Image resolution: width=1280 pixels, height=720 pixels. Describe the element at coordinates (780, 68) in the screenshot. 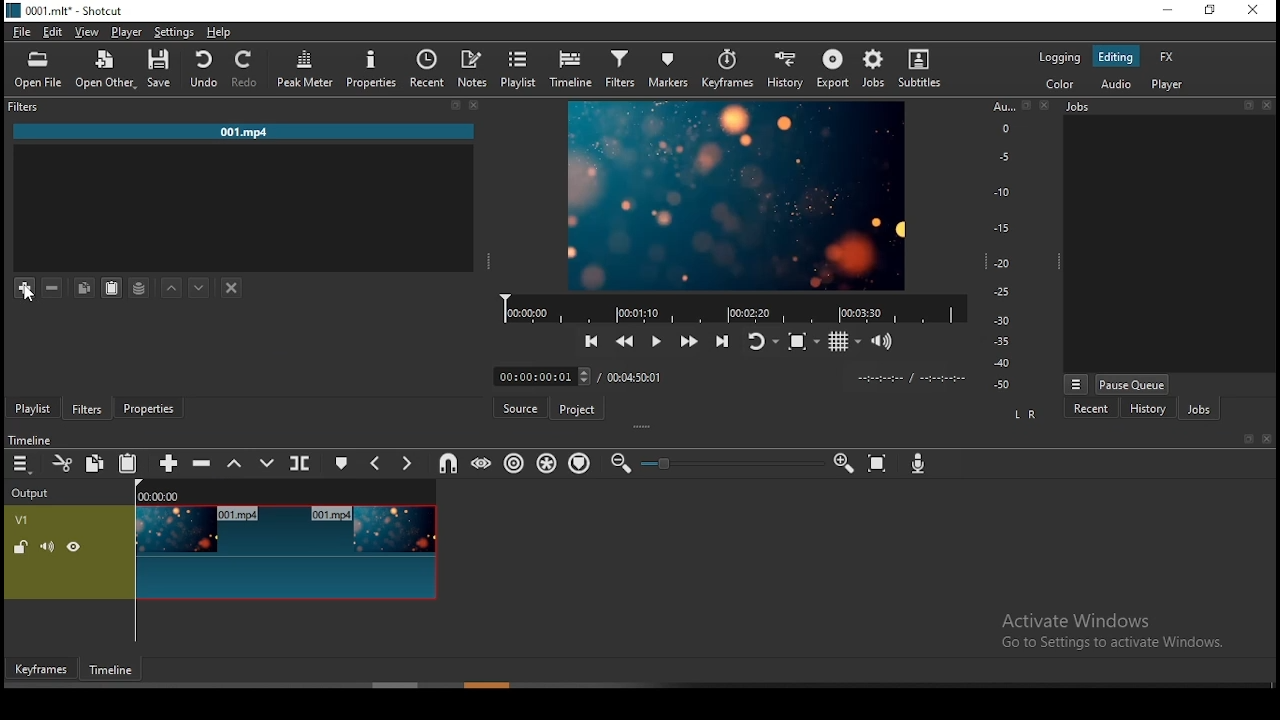

I see `history` at that location.